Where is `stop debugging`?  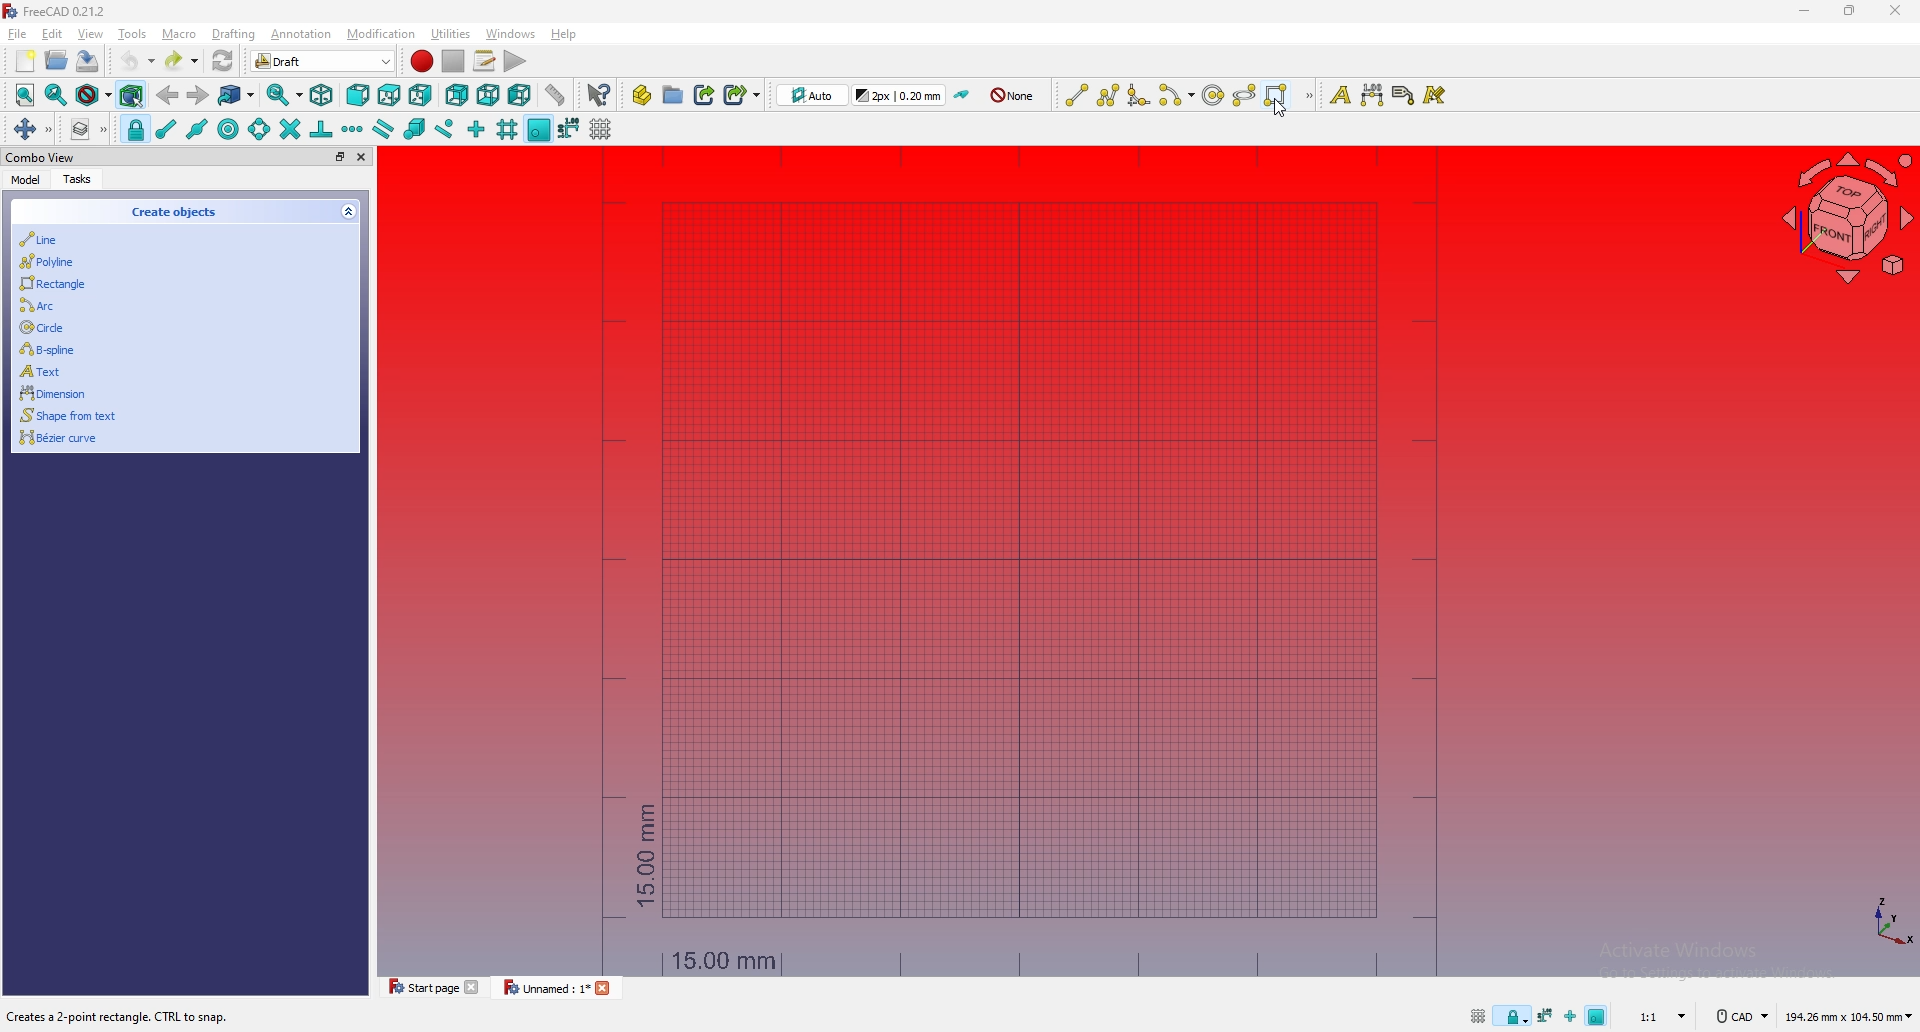 stop debugging is located at coordinates (453, 61).